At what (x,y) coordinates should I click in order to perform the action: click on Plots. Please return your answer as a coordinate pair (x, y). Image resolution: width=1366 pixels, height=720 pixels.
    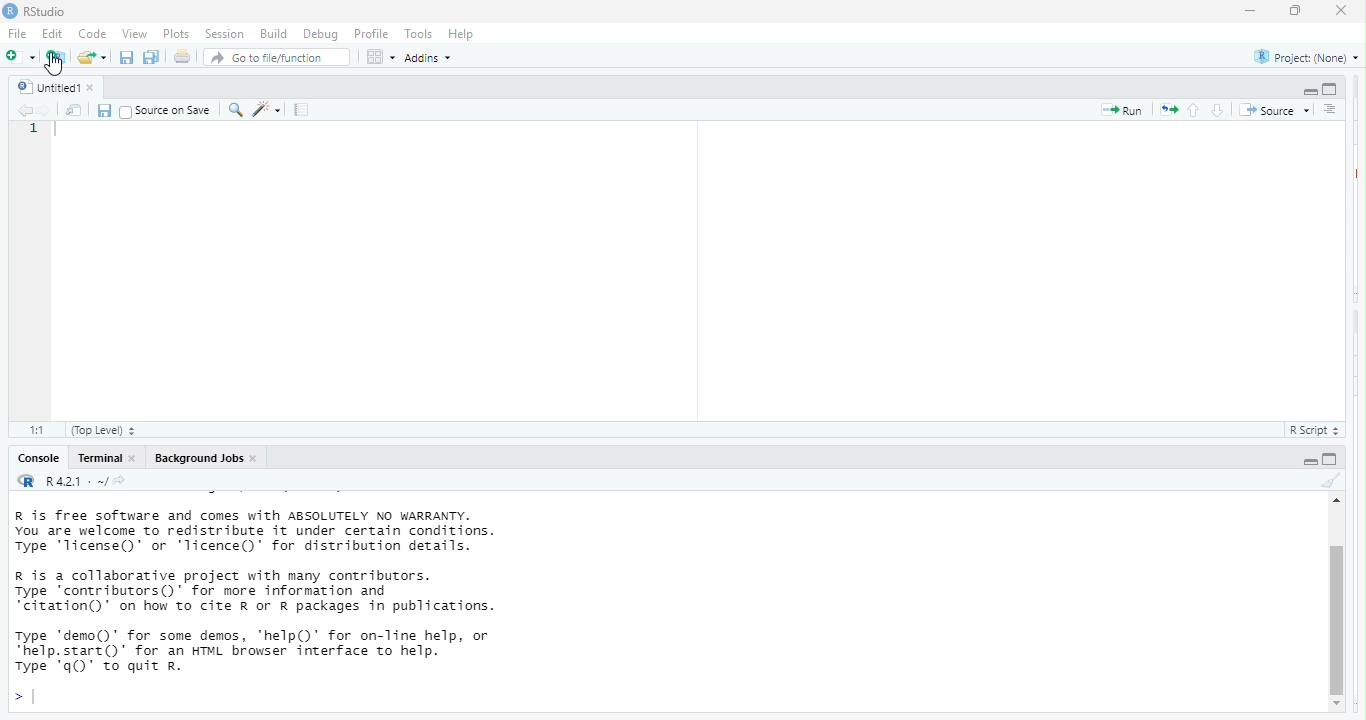
    Looking at the image, I should click on (176, 33).